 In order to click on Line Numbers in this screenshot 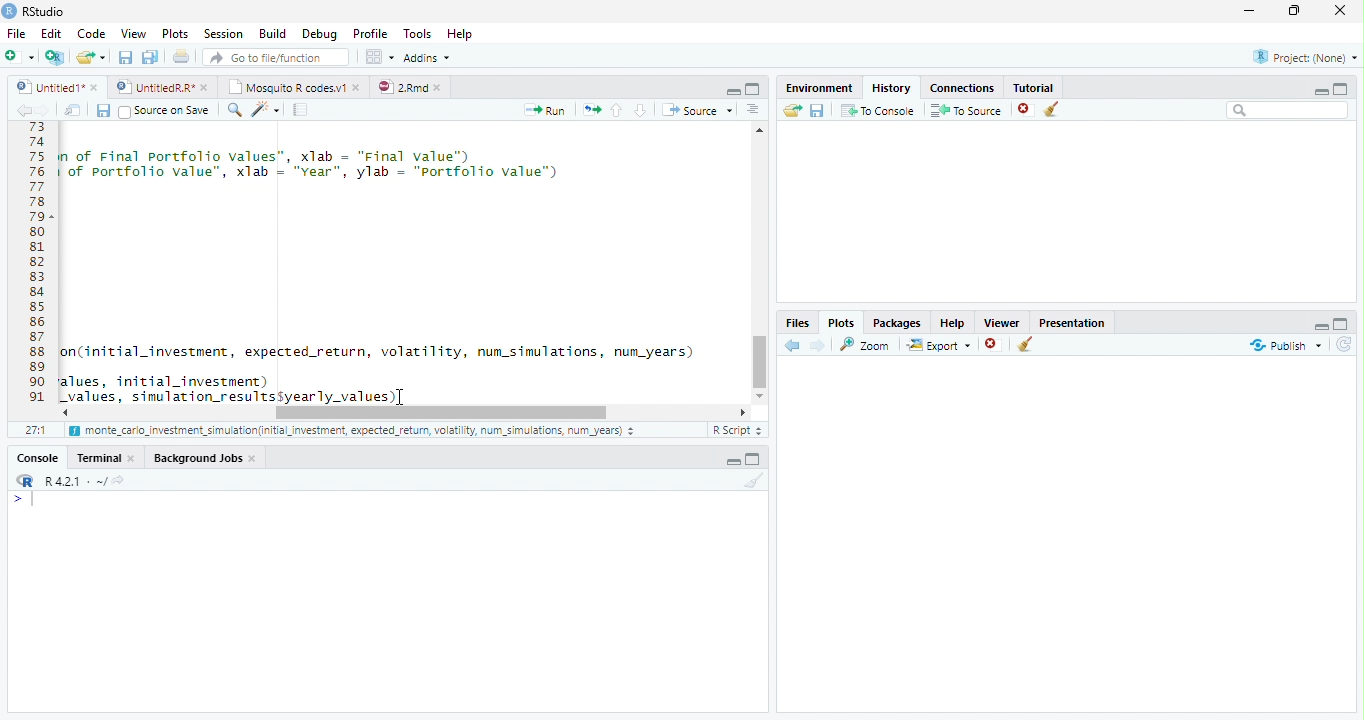, I will do `click(35, 270)`.